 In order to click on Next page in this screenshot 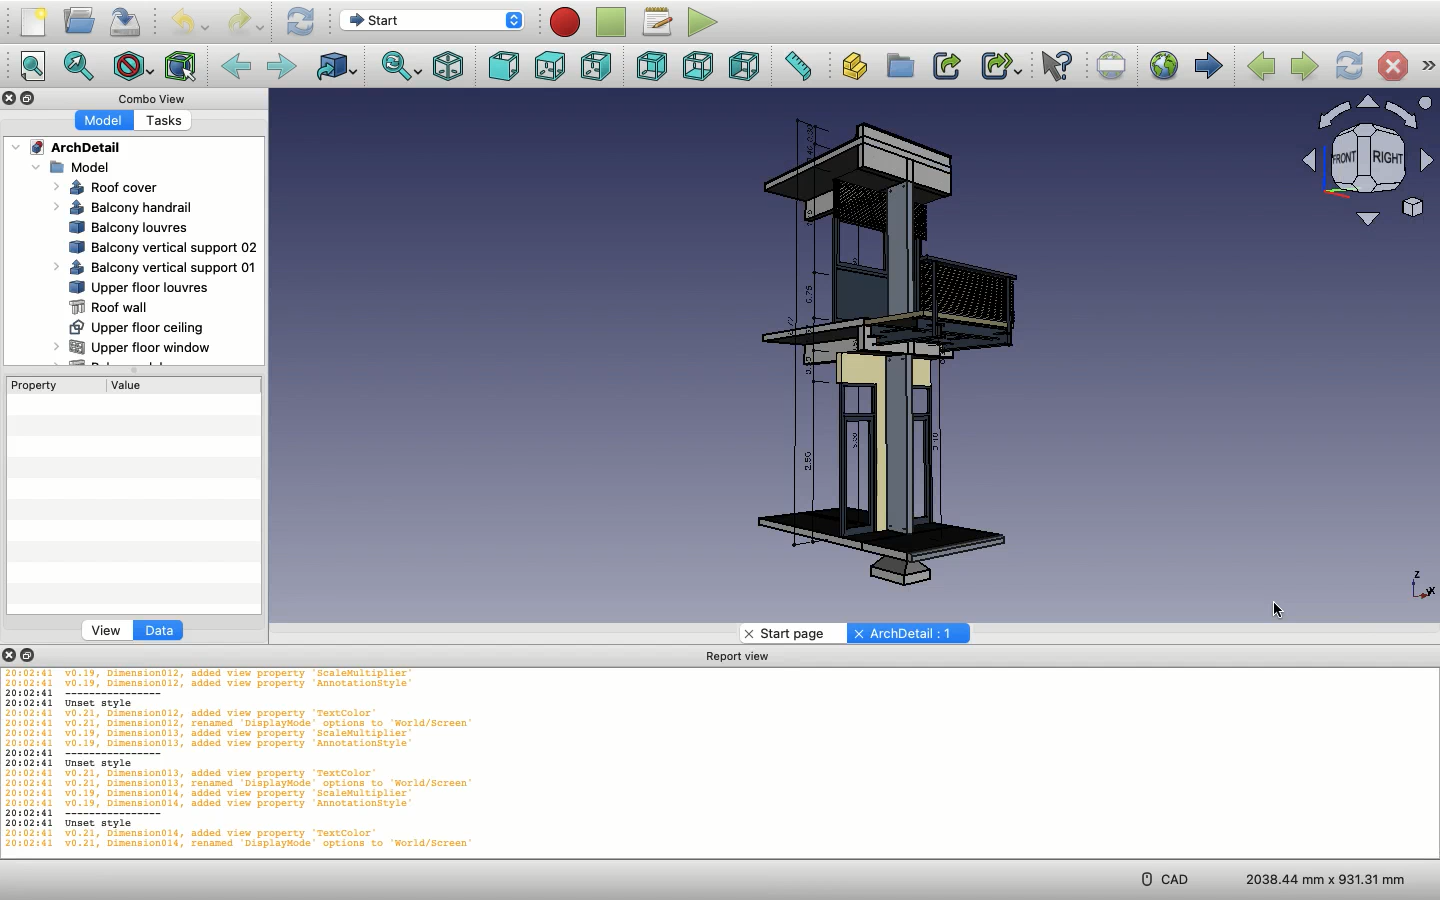, I will do `click(1304, 66)`.